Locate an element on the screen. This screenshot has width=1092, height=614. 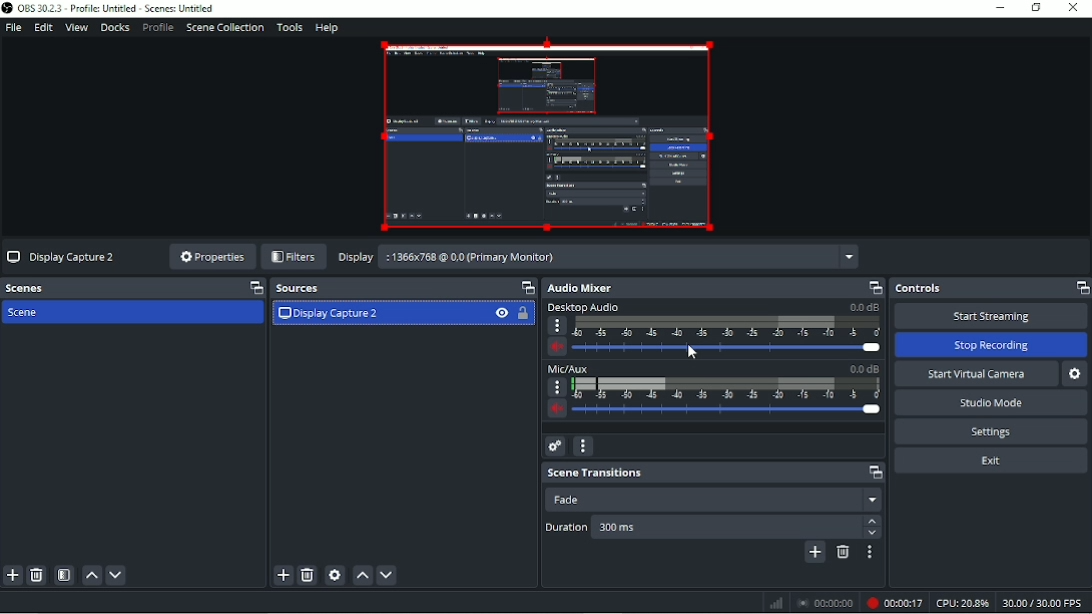
Start virtual camera is located at coordinates (977, 374).